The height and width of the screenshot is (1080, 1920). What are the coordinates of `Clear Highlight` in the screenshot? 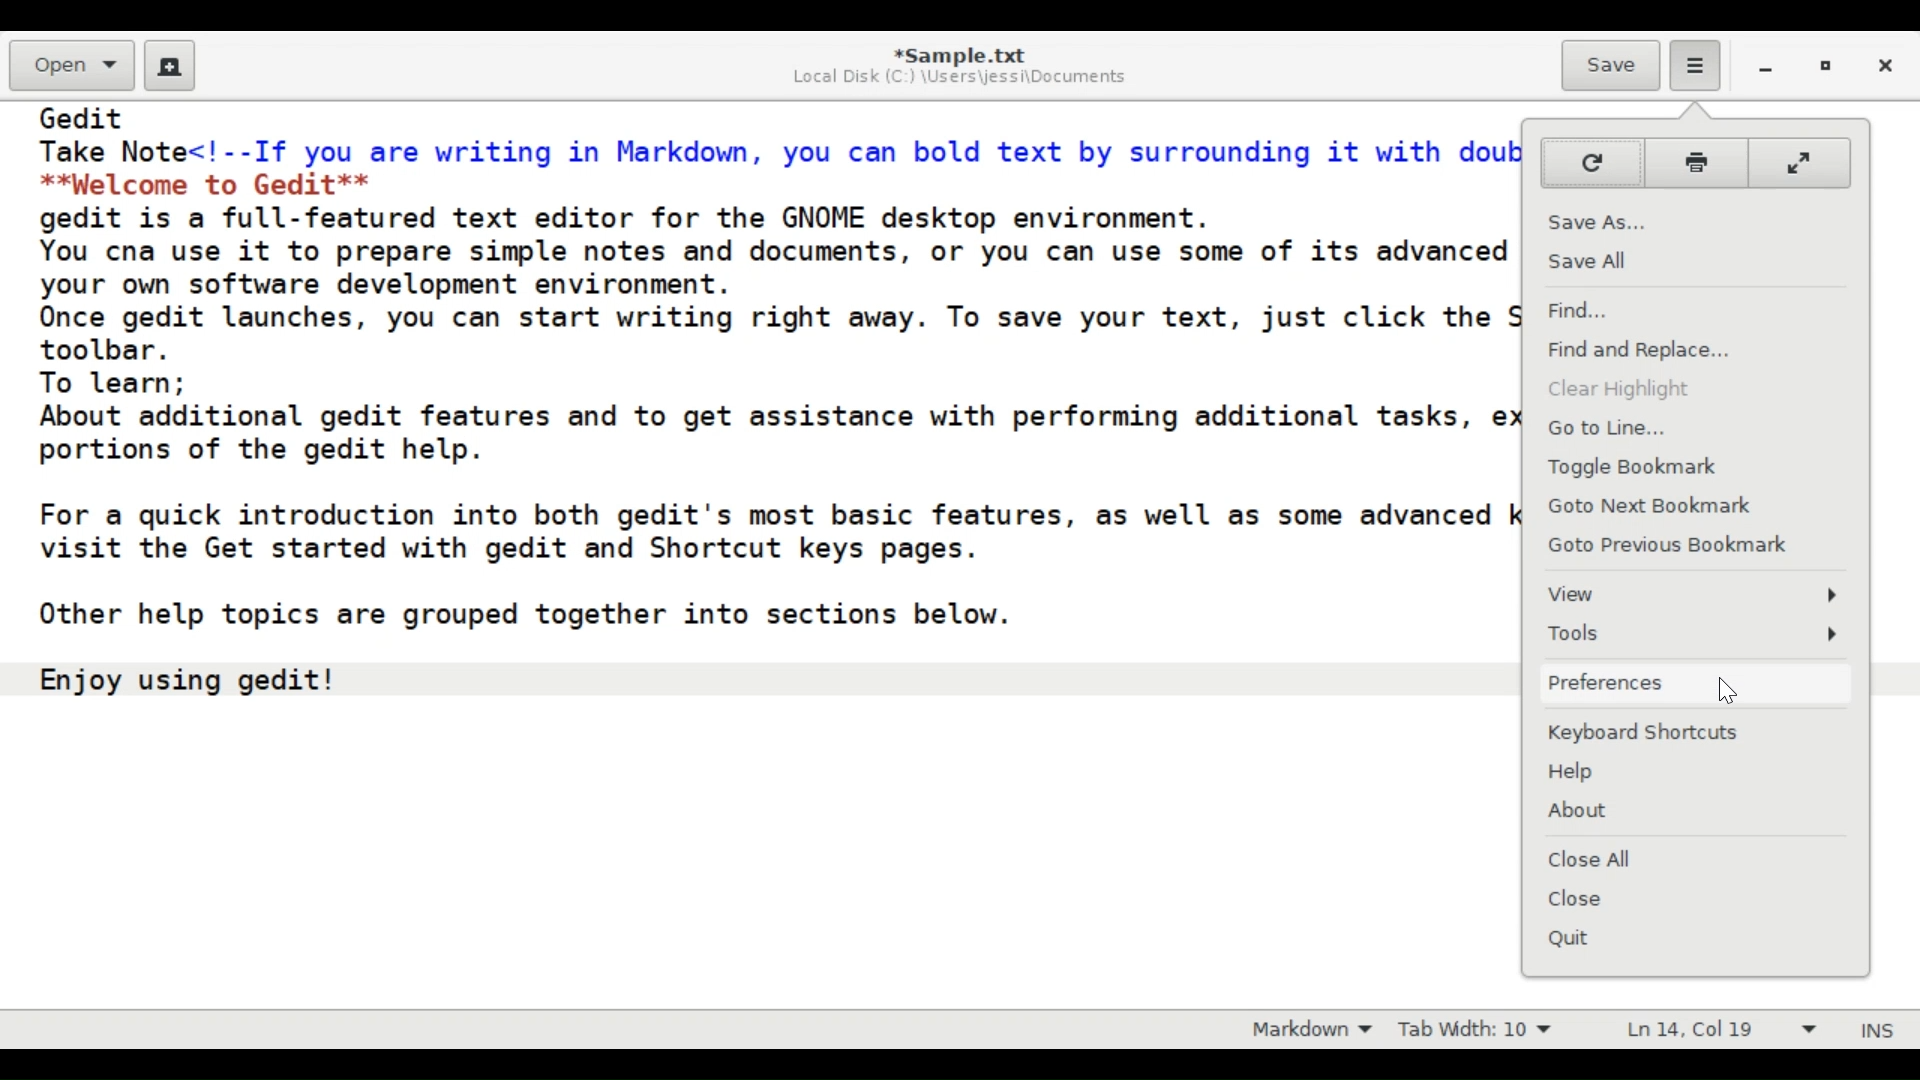 It's located at (1695, 391).